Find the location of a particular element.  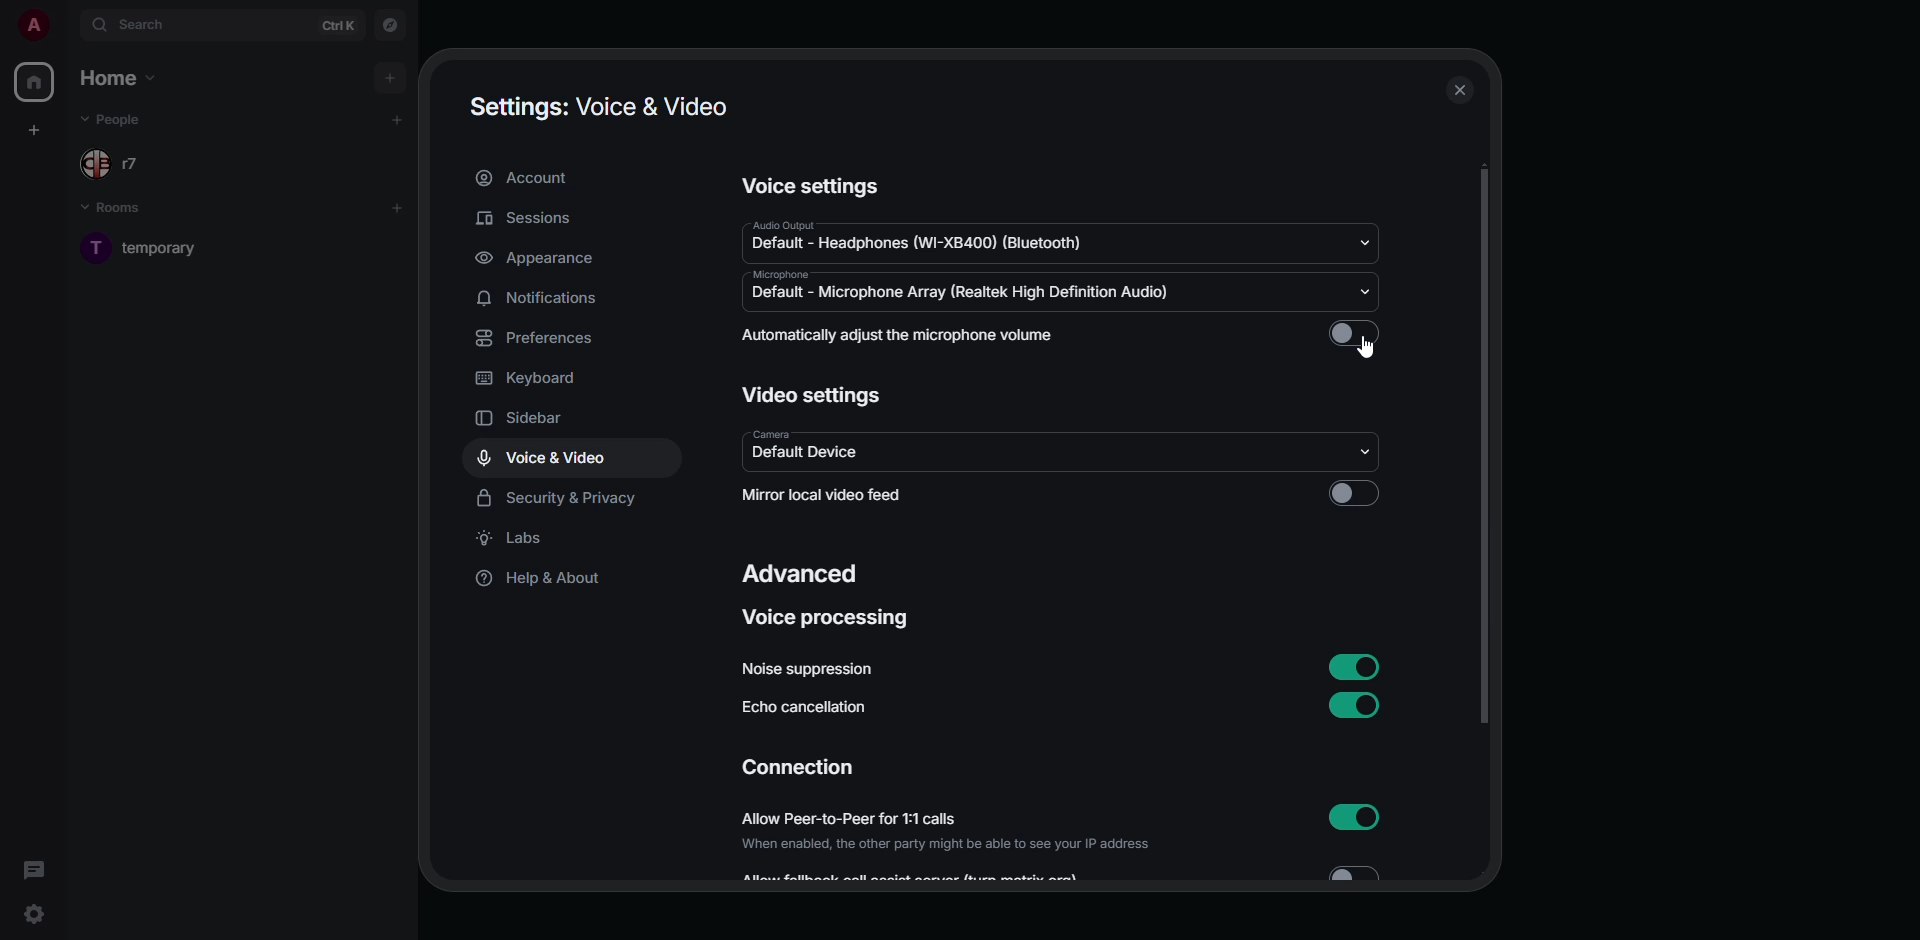

people is located at coordinates (121, 162).